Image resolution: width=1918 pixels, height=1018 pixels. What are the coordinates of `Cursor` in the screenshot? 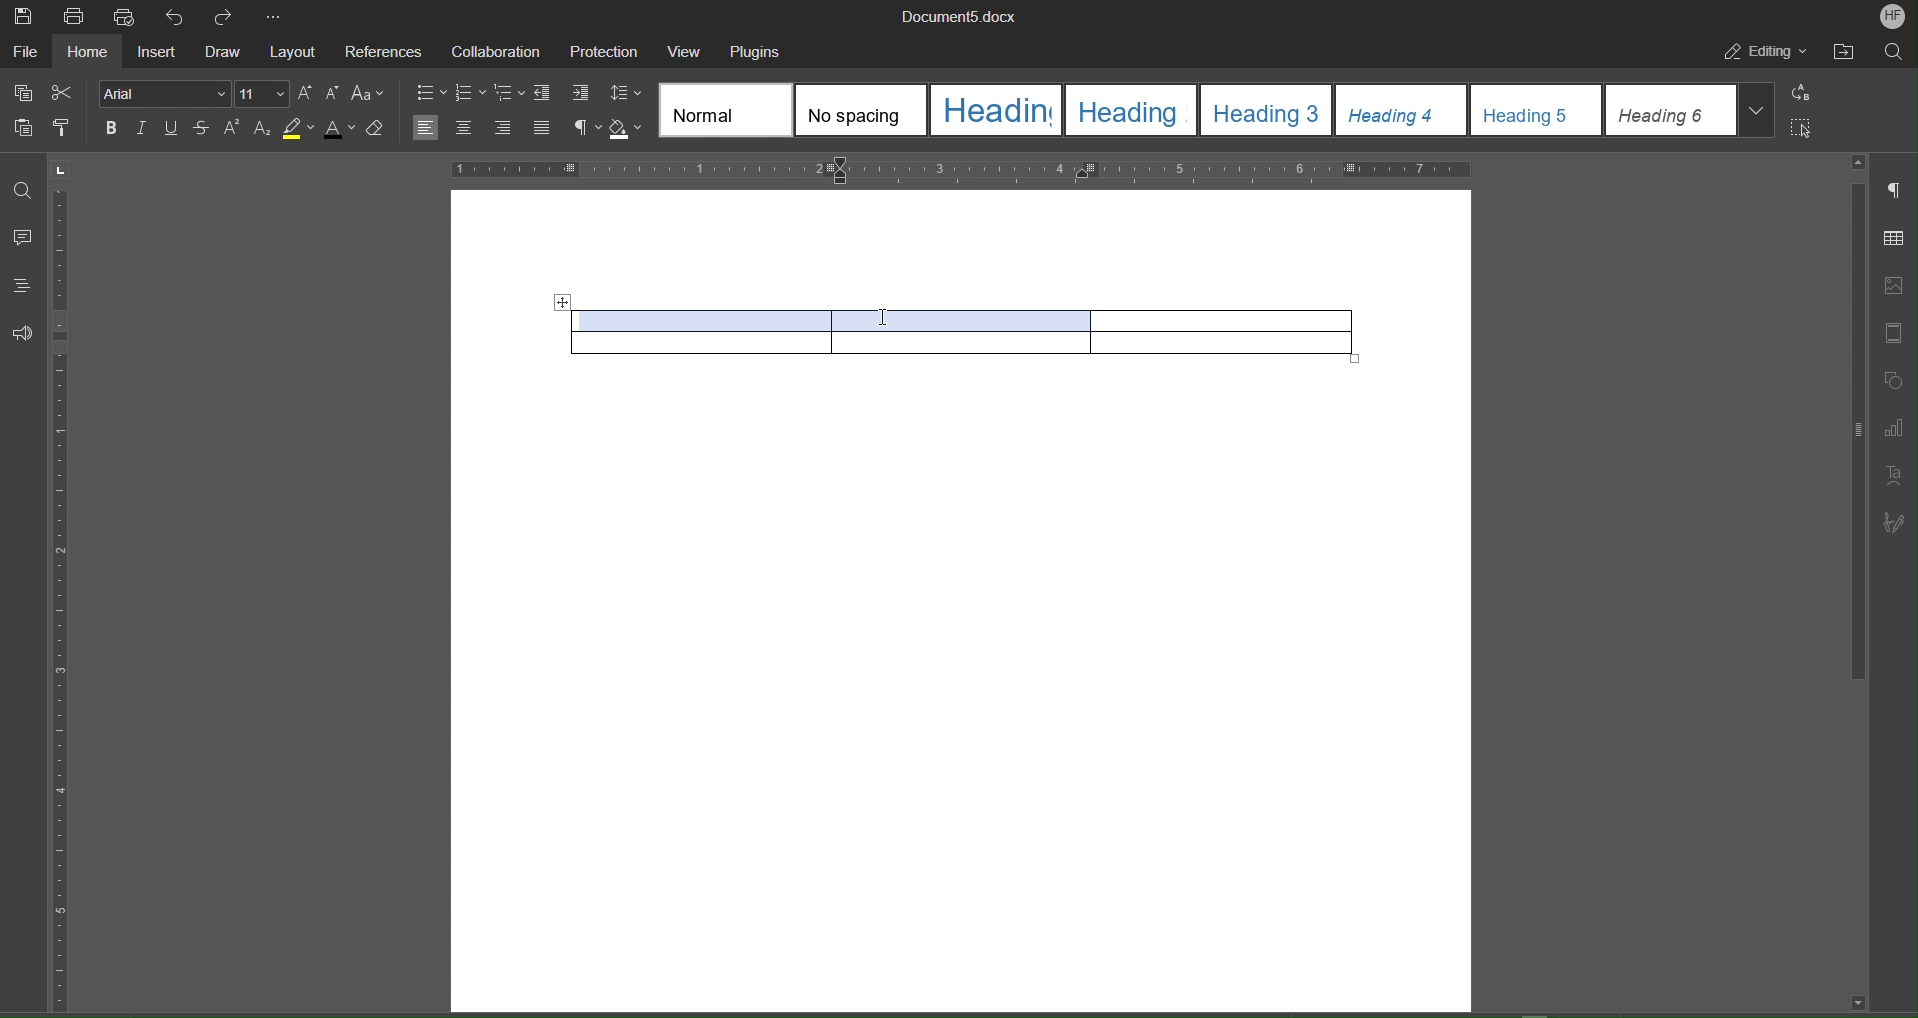 It's located at (880, 312).